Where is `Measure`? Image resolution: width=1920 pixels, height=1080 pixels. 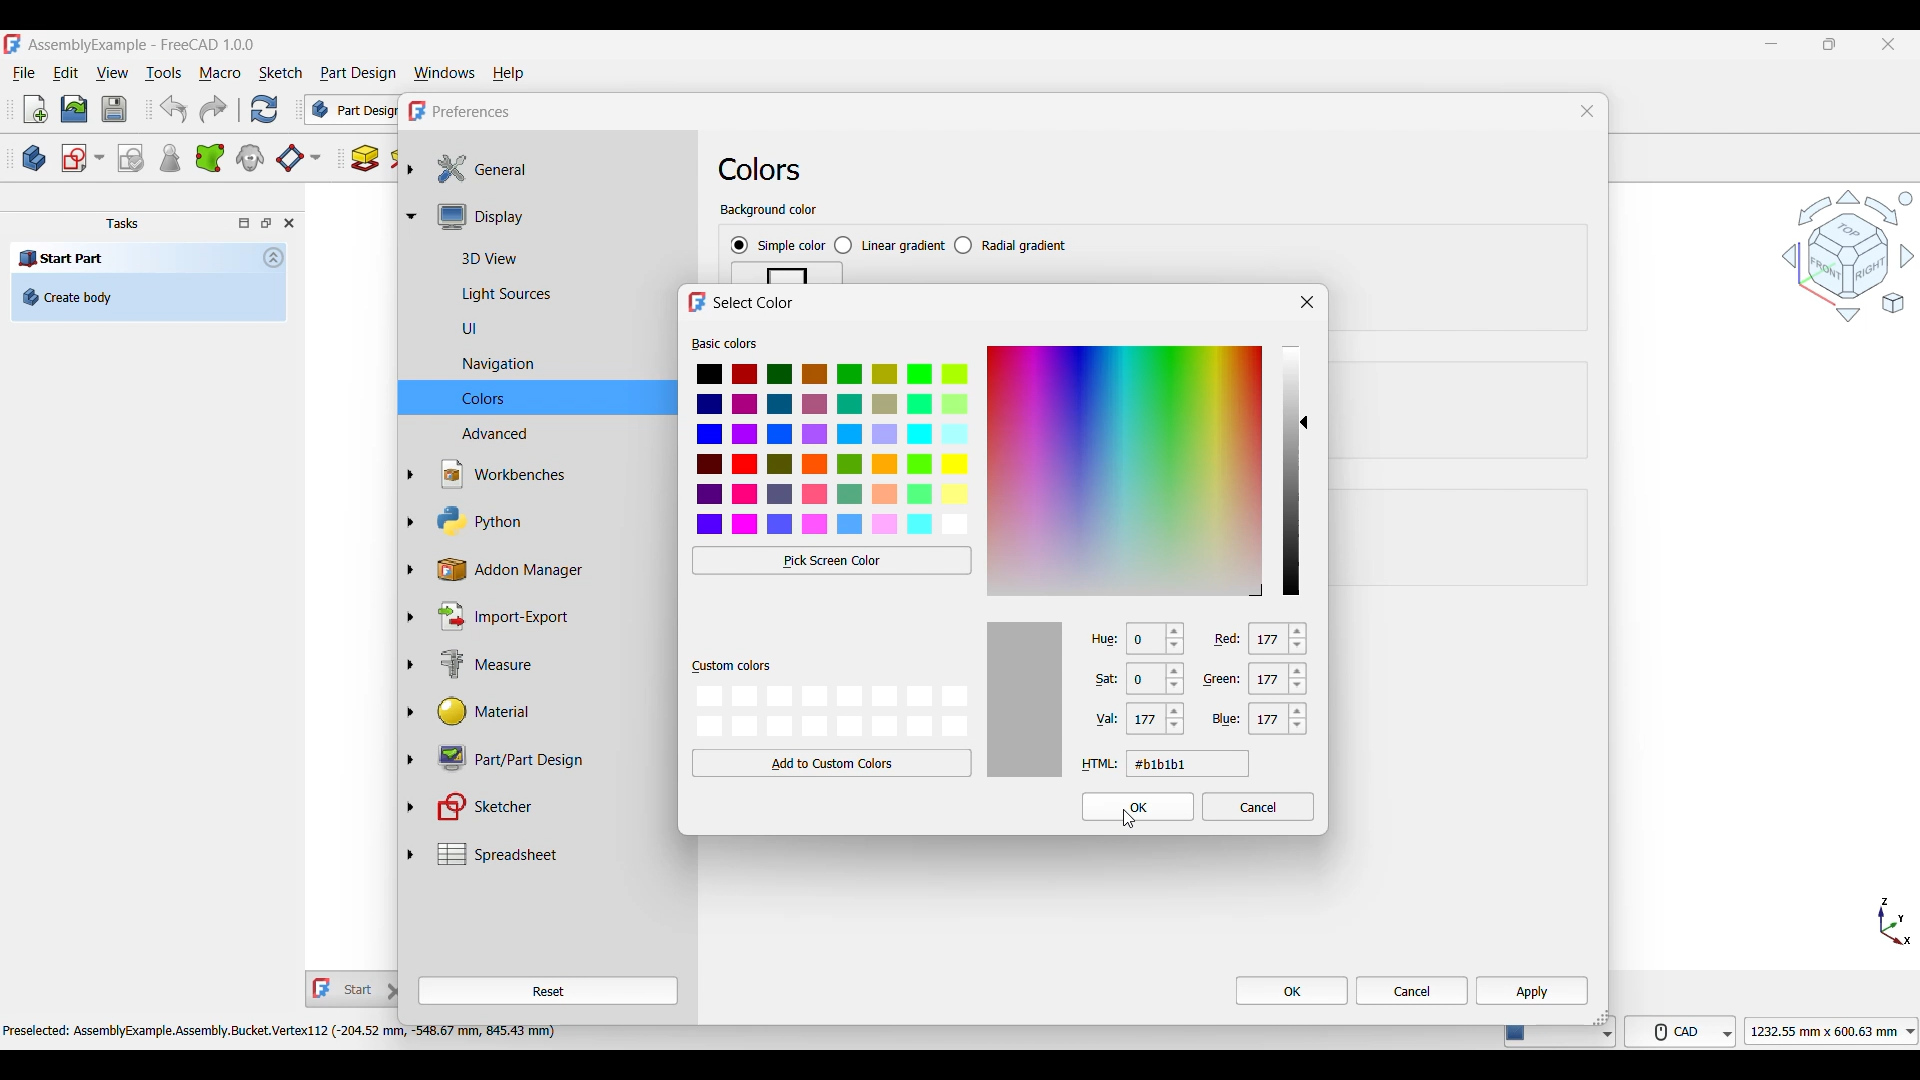 Measure is located at coordinates (548, 666).